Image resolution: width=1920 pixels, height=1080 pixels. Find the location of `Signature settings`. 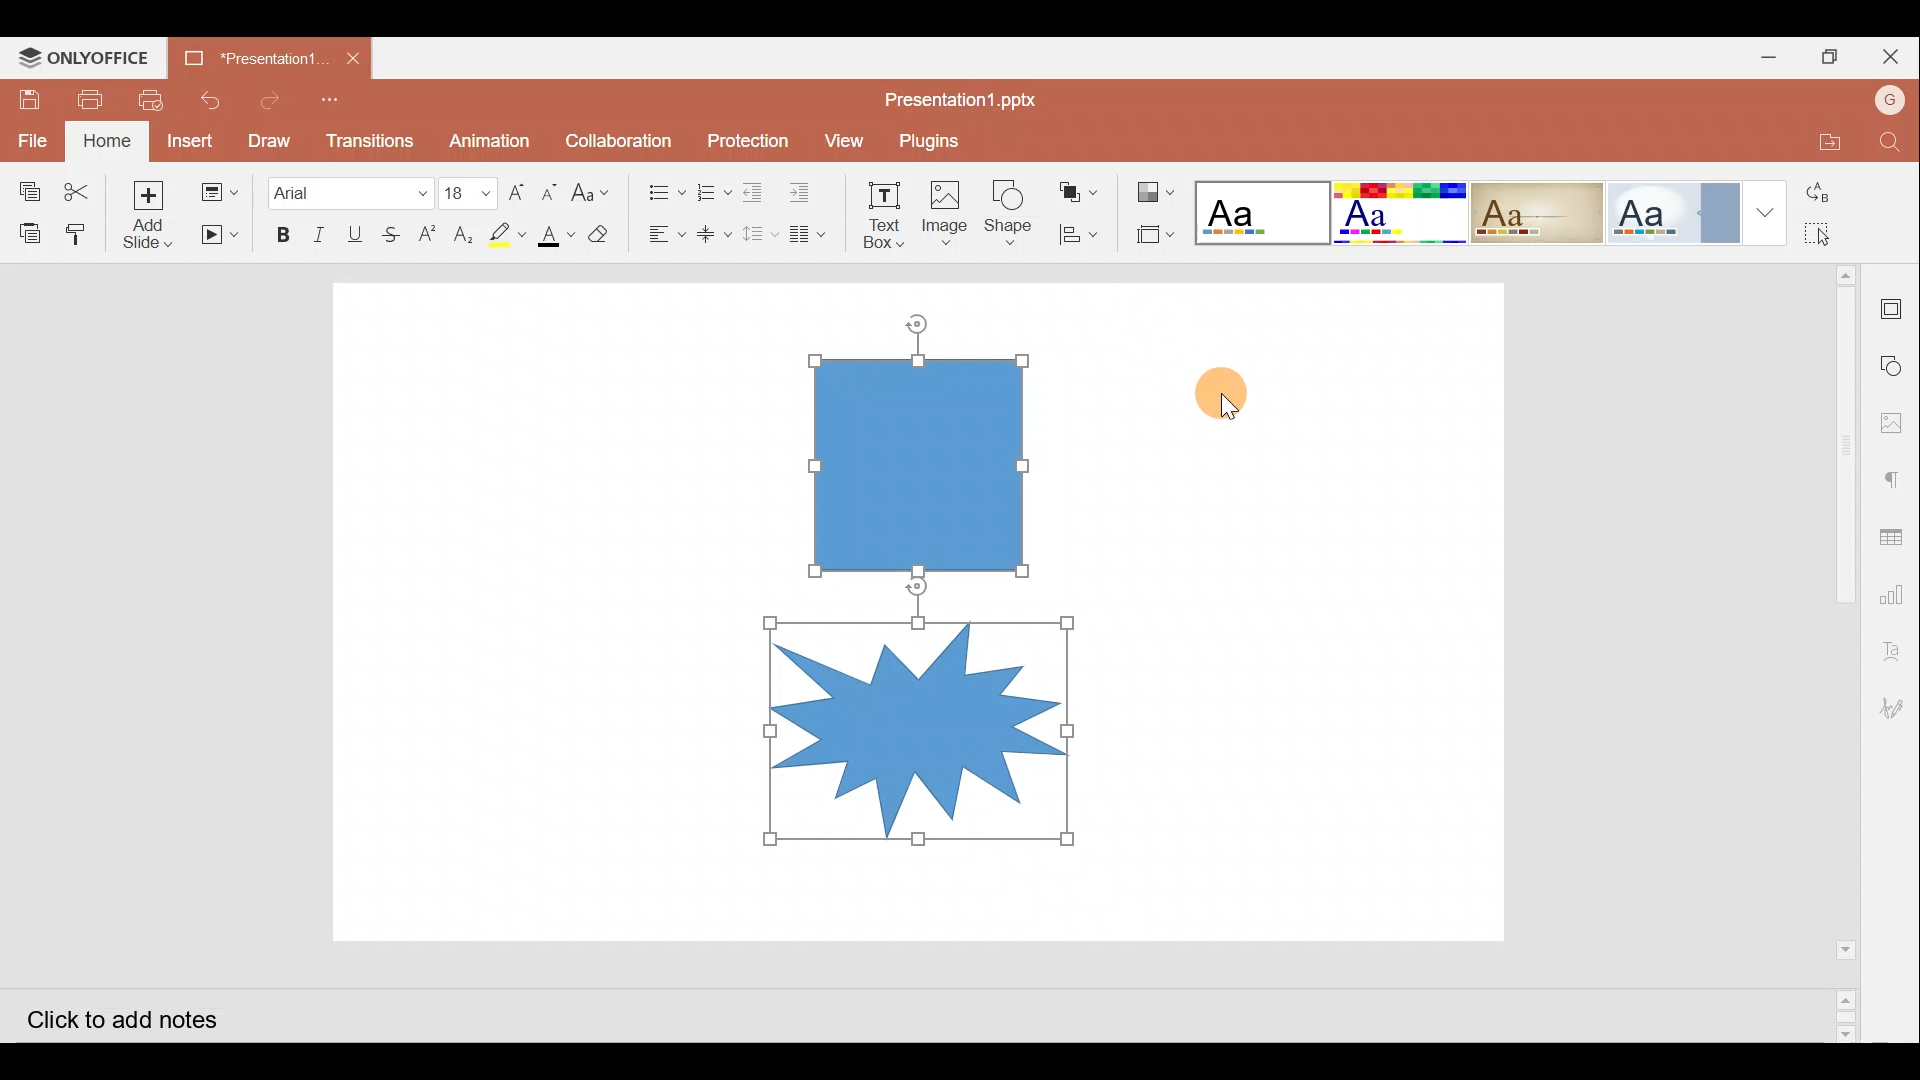

Signature settings is located at coordinates (1897, 707).